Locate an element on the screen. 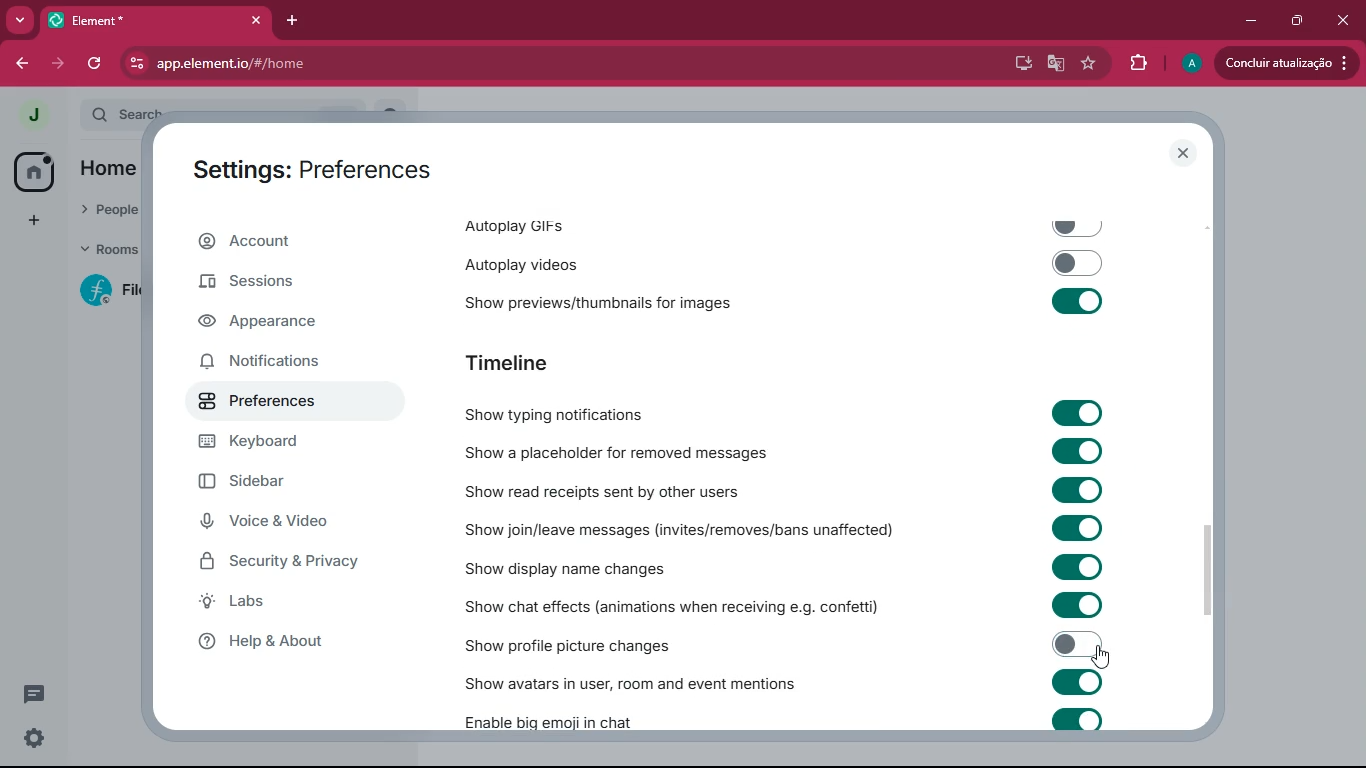 This screenshot has width=1366, height=768. add tab is located at coordinates (295, 21).